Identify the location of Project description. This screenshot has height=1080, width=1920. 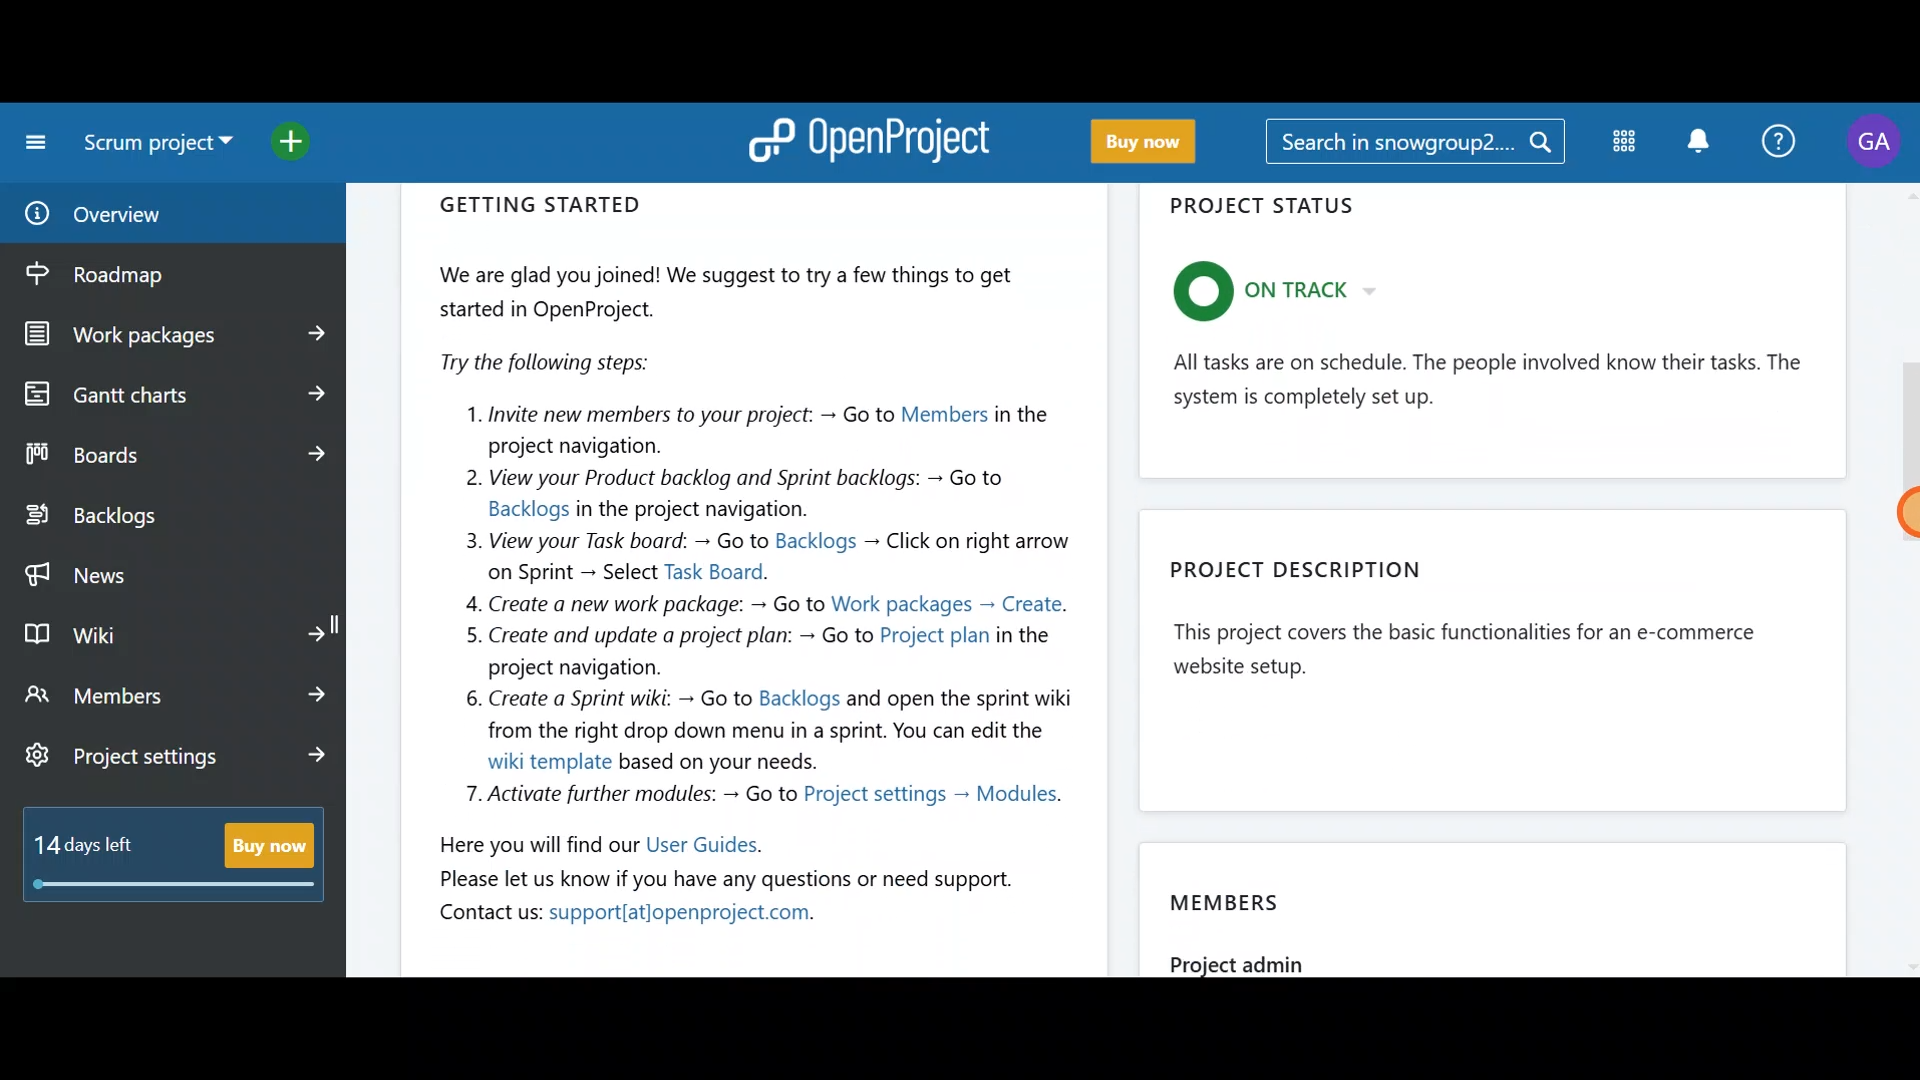
(1501, 654).